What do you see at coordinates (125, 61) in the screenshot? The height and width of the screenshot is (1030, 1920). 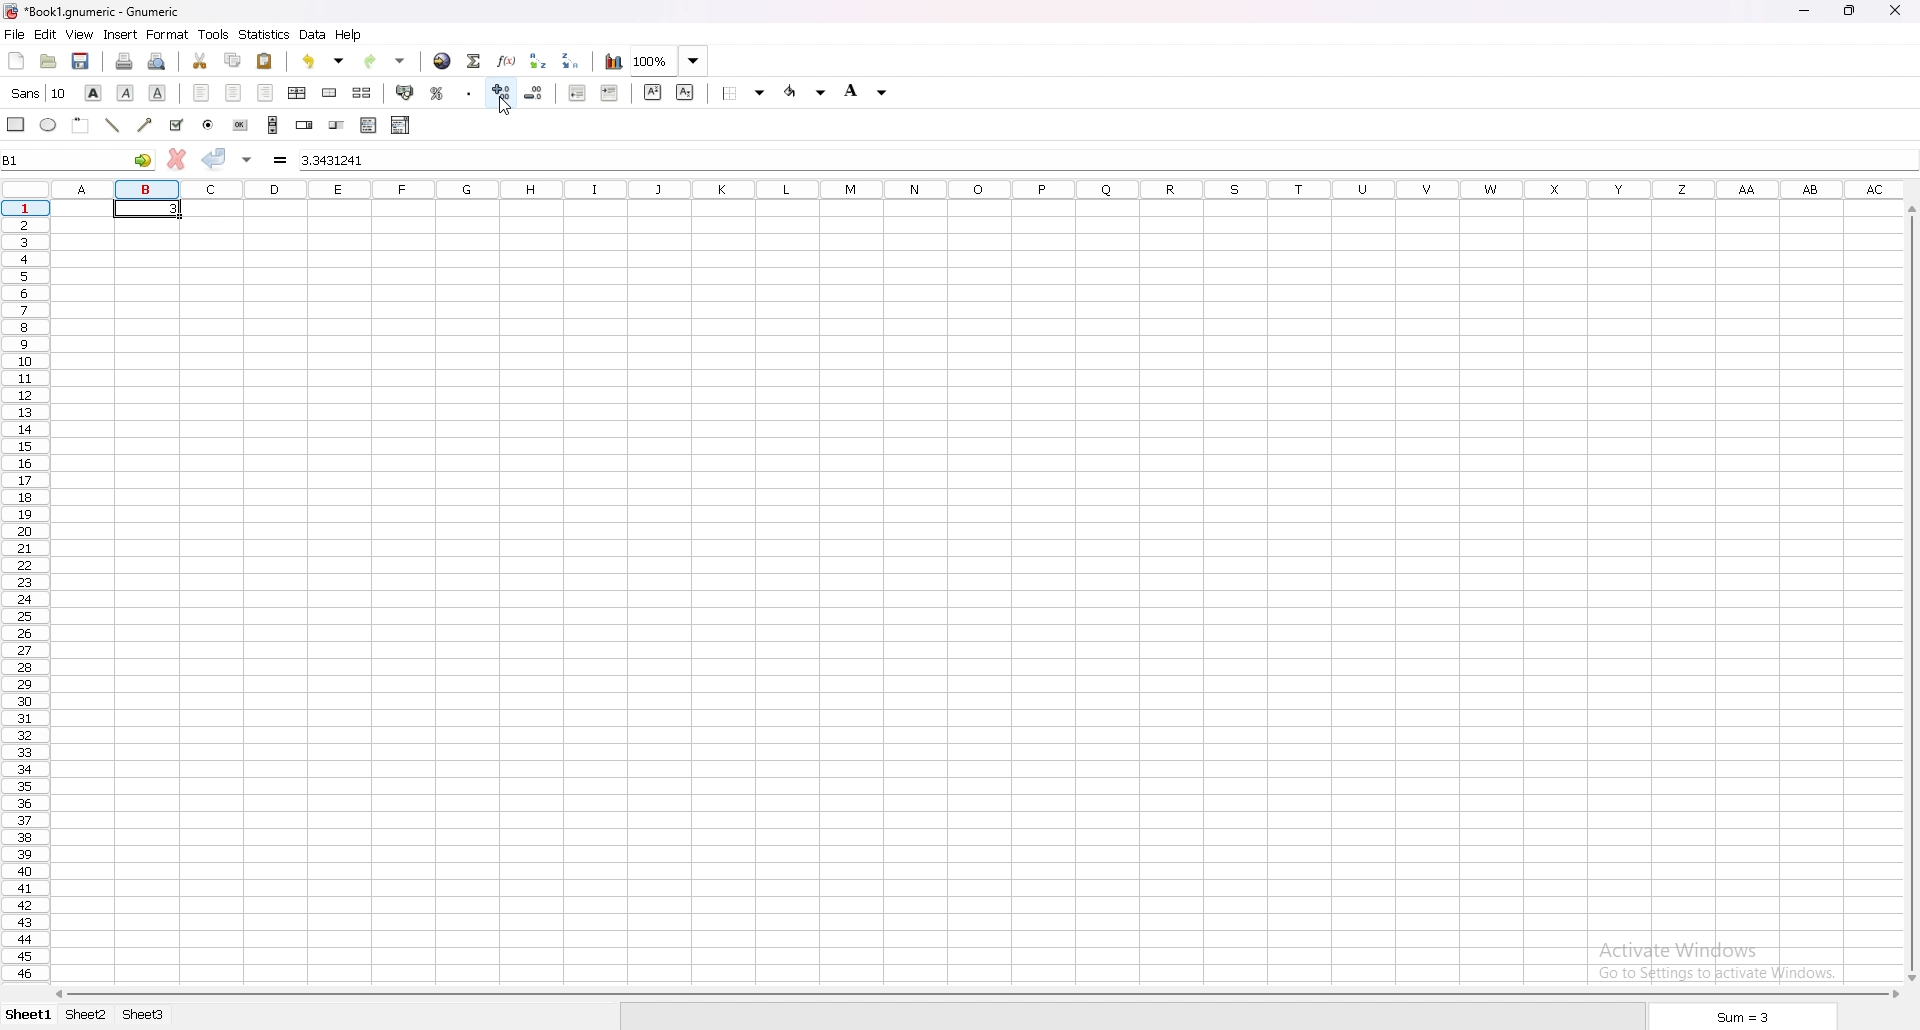 I see `print` at bounding box center [125, 61].